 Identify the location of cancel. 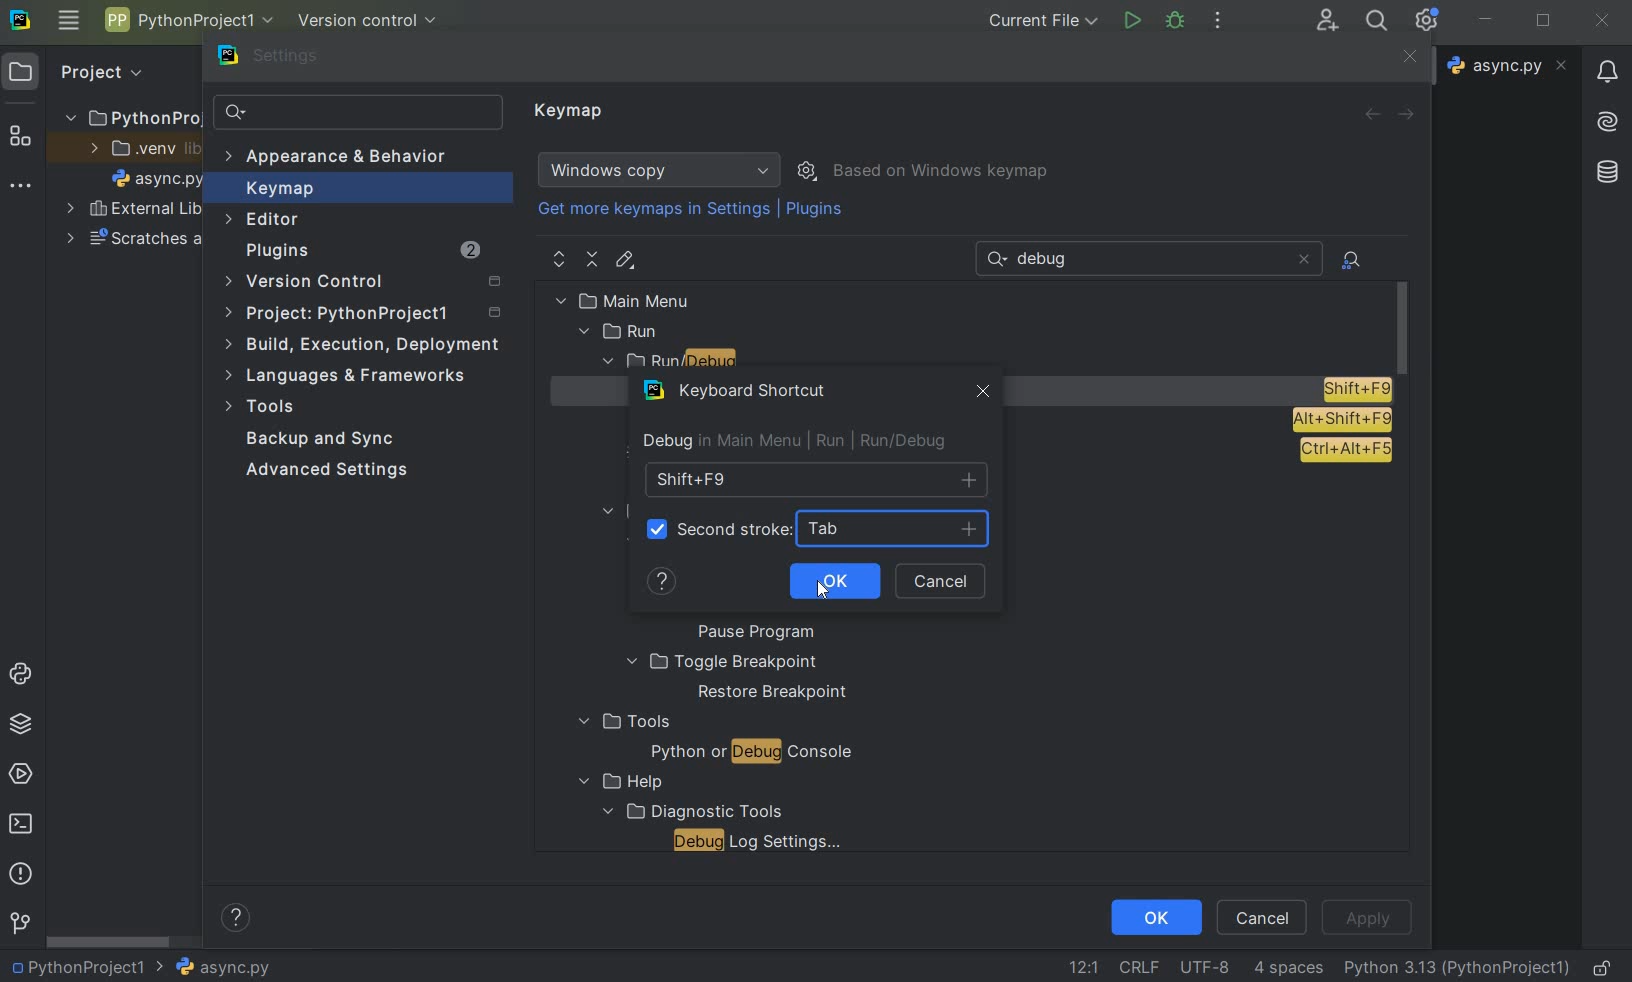
(947, 582).